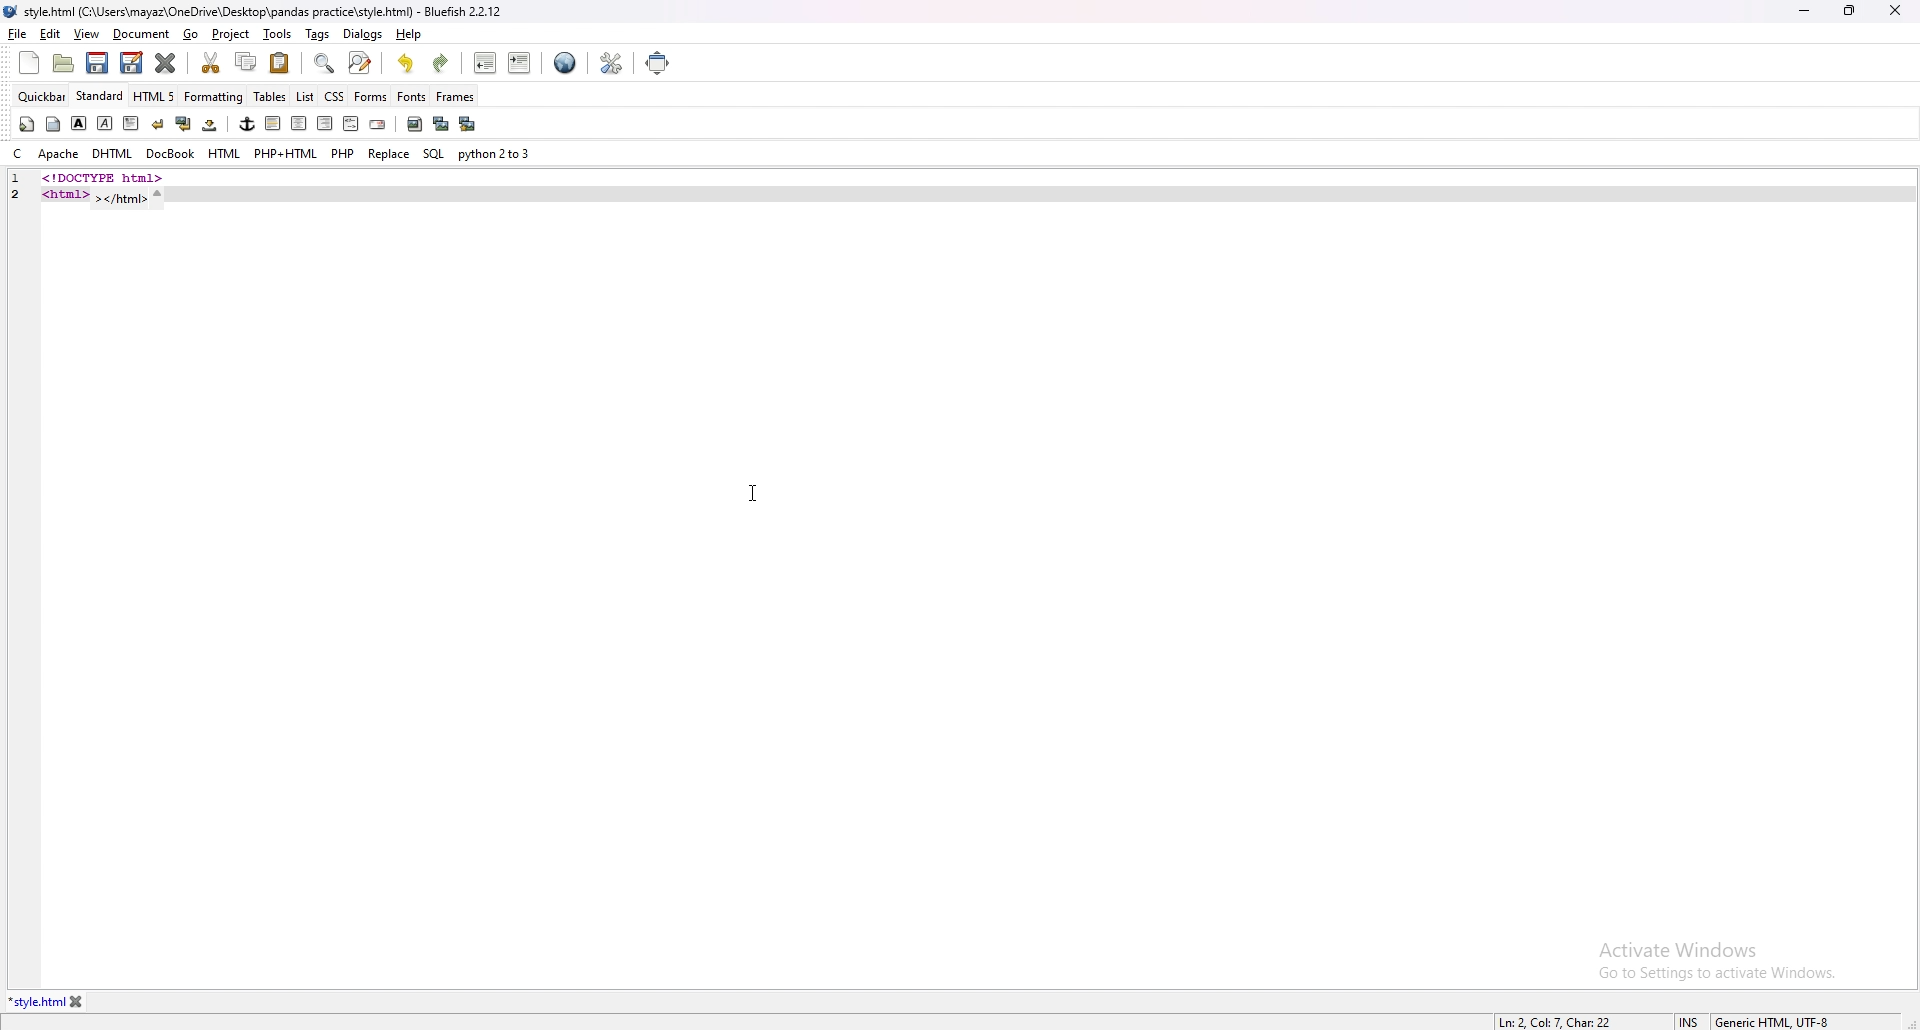 The height and width of the screenshot is (1030, 1920). What do you see at coordinates (23, 193) in the screenshot?
I see `line number` at bounding box center [23, 193].